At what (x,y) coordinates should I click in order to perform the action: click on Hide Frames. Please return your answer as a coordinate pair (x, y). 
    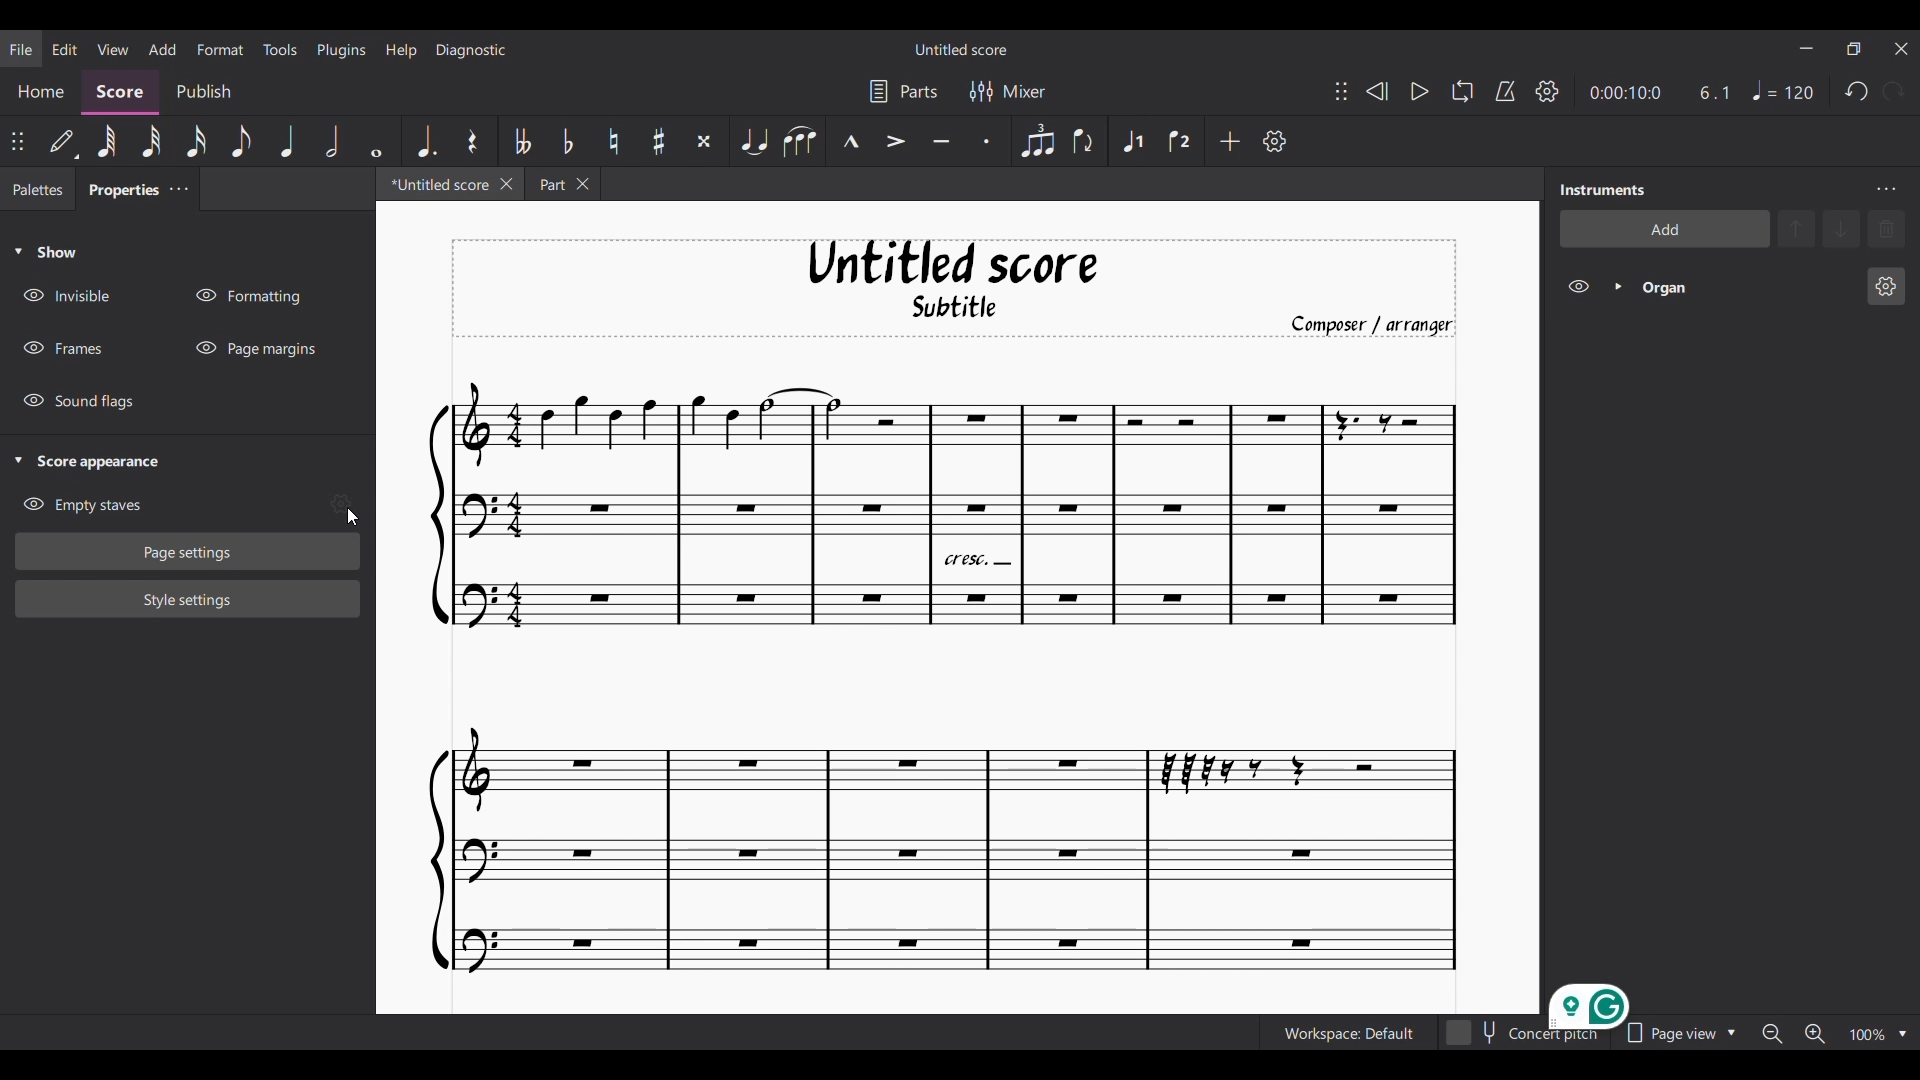
    Looking at the image, I should click on (63, 348).